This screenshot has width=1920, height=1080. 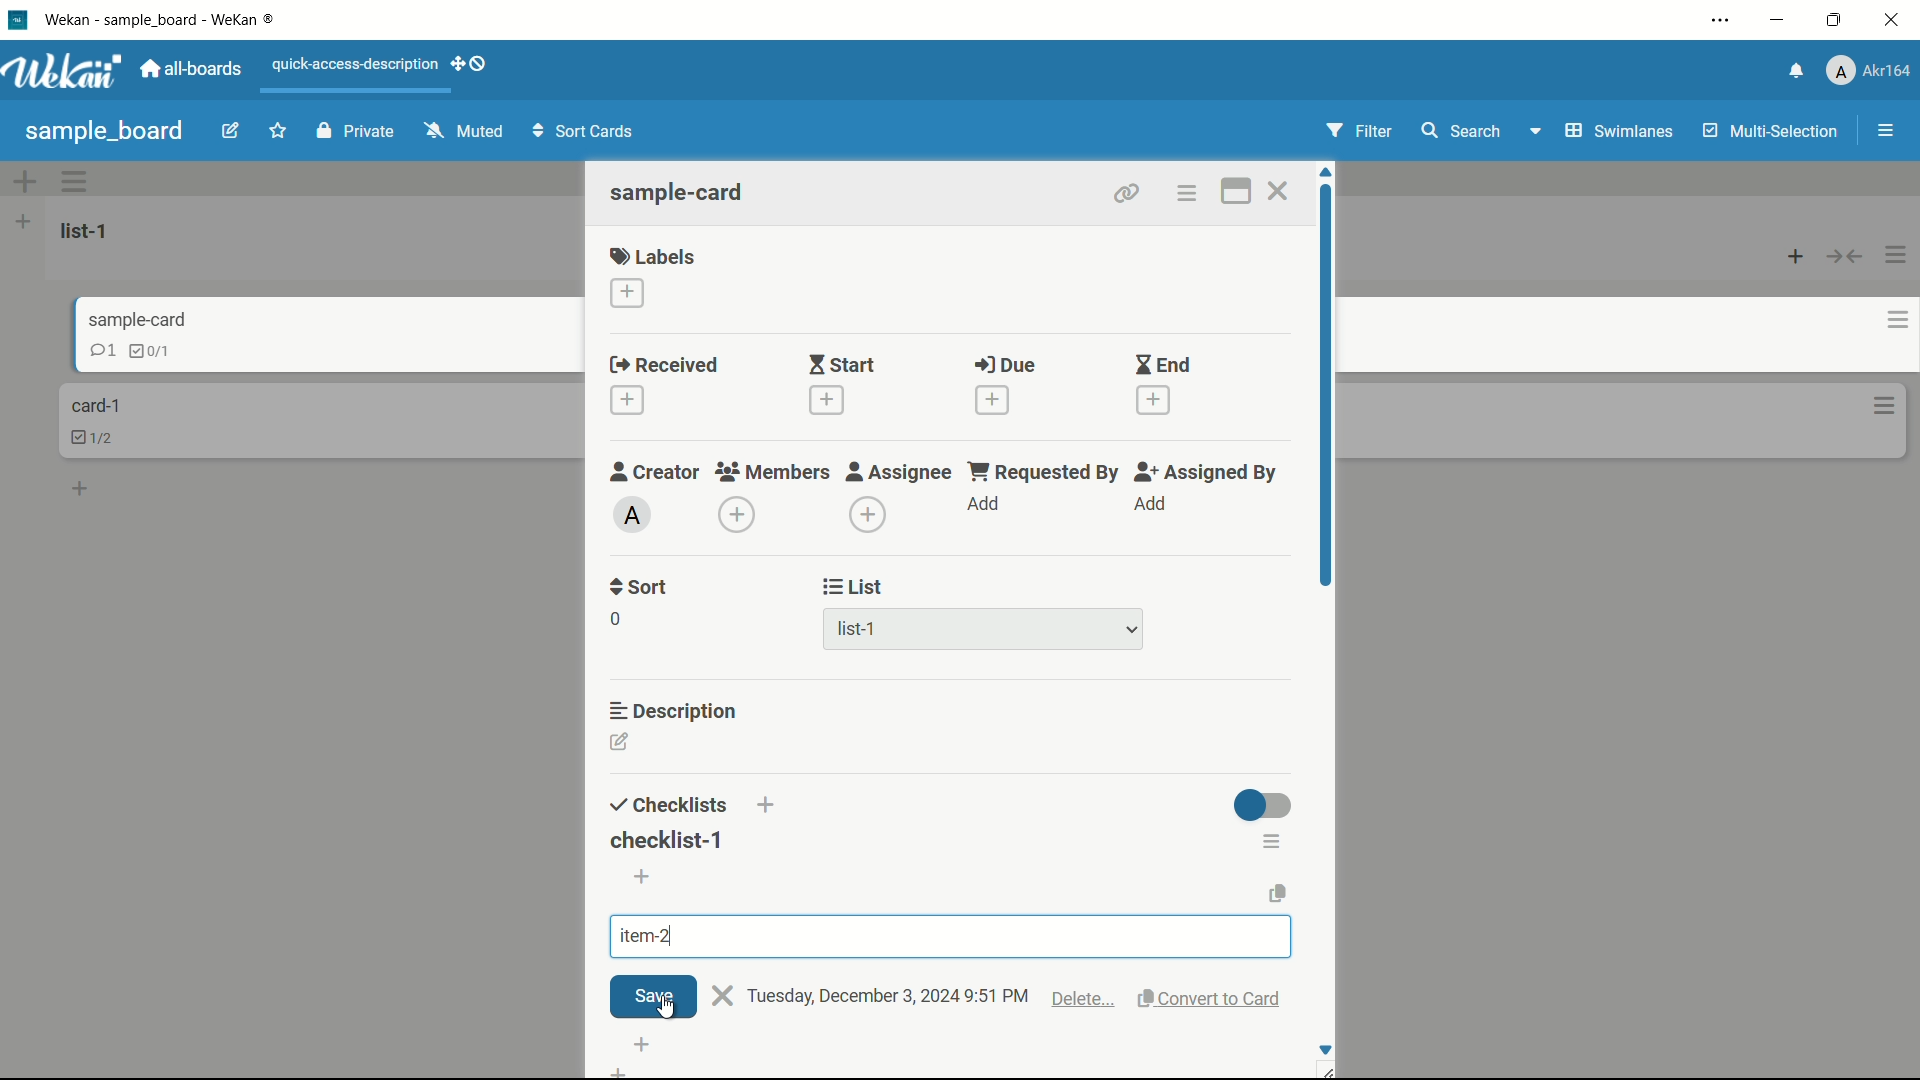 What do you see at coordinates (1617, 133) in the screenshot?
I see `swimlanes` at bounding box center [1617, 133].